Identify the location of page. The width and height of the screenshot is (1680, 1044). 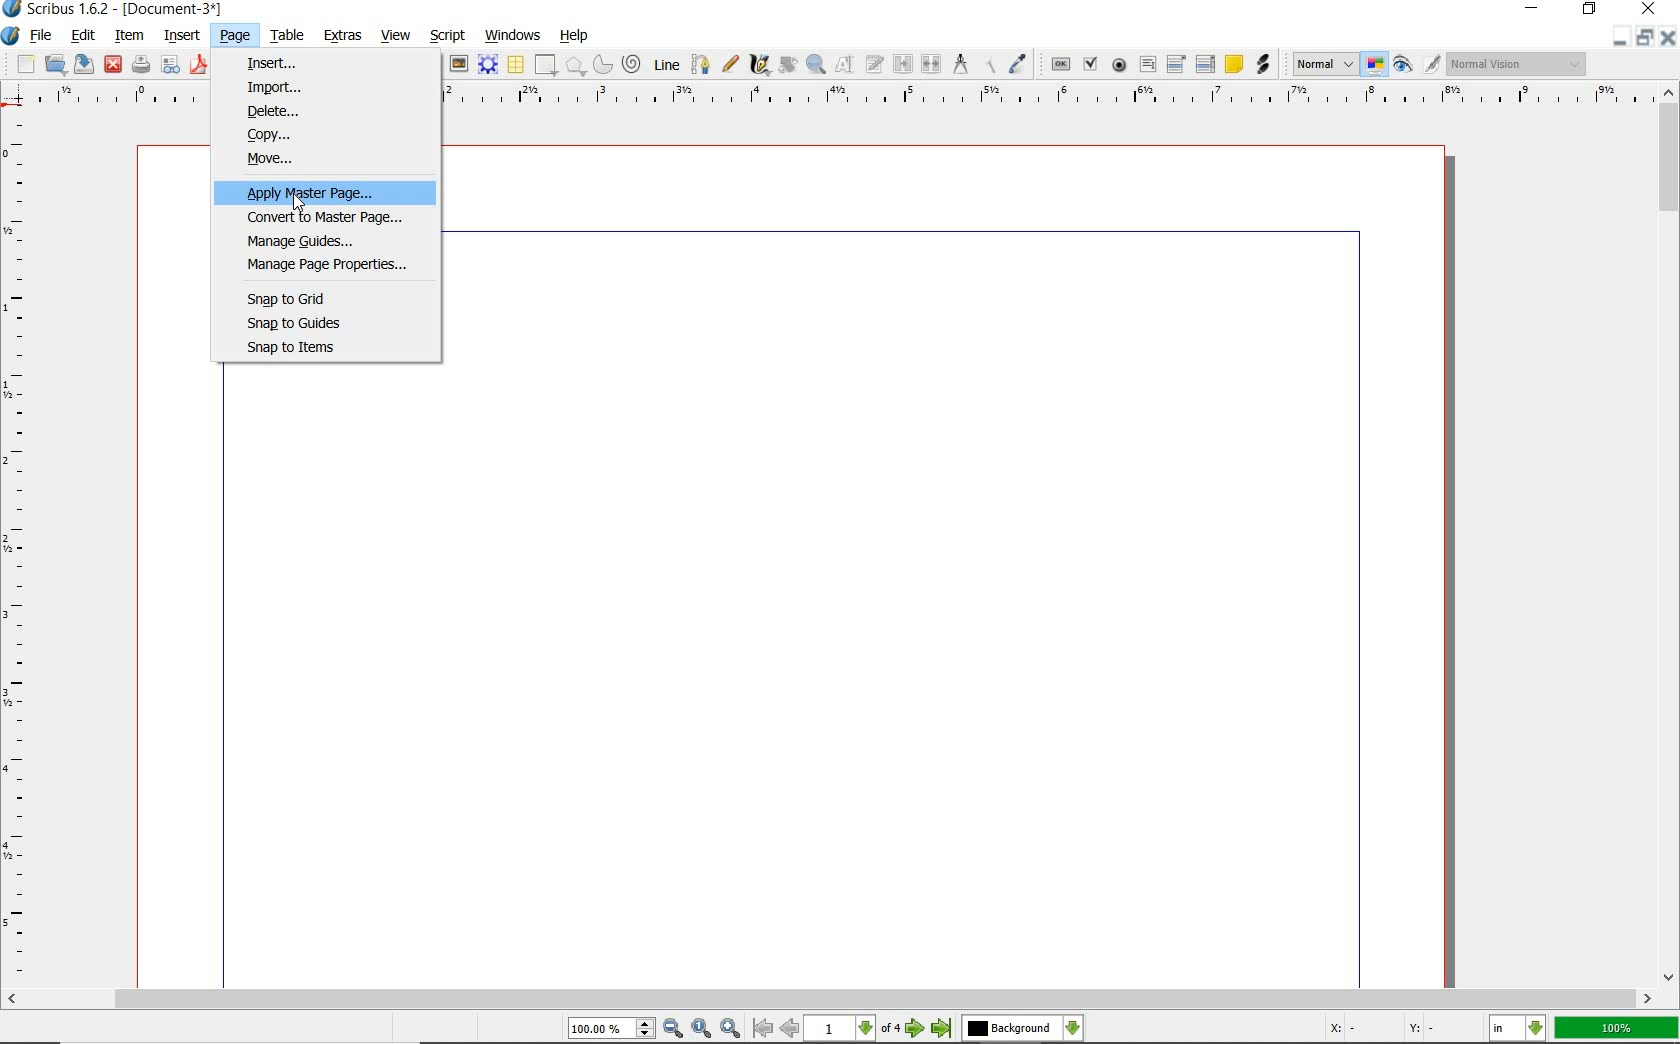
(231, 34).